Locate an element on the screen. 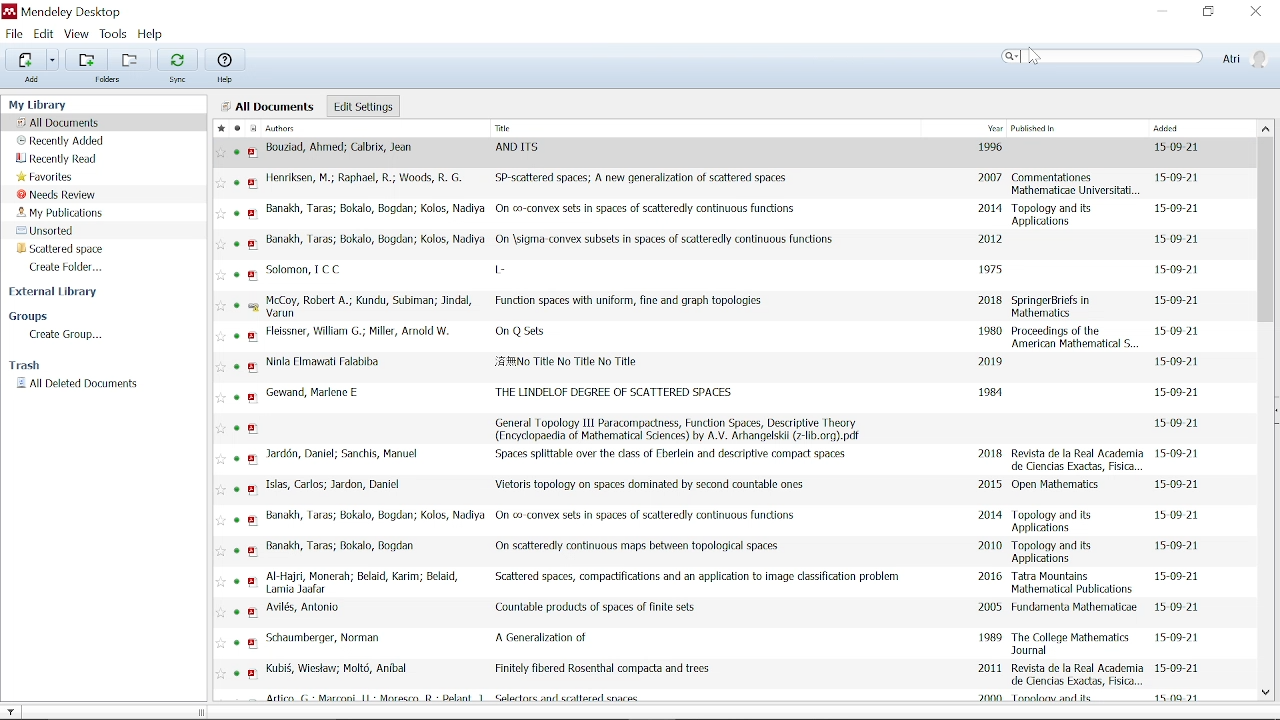  Add files options is located at coordinates (54, 60).